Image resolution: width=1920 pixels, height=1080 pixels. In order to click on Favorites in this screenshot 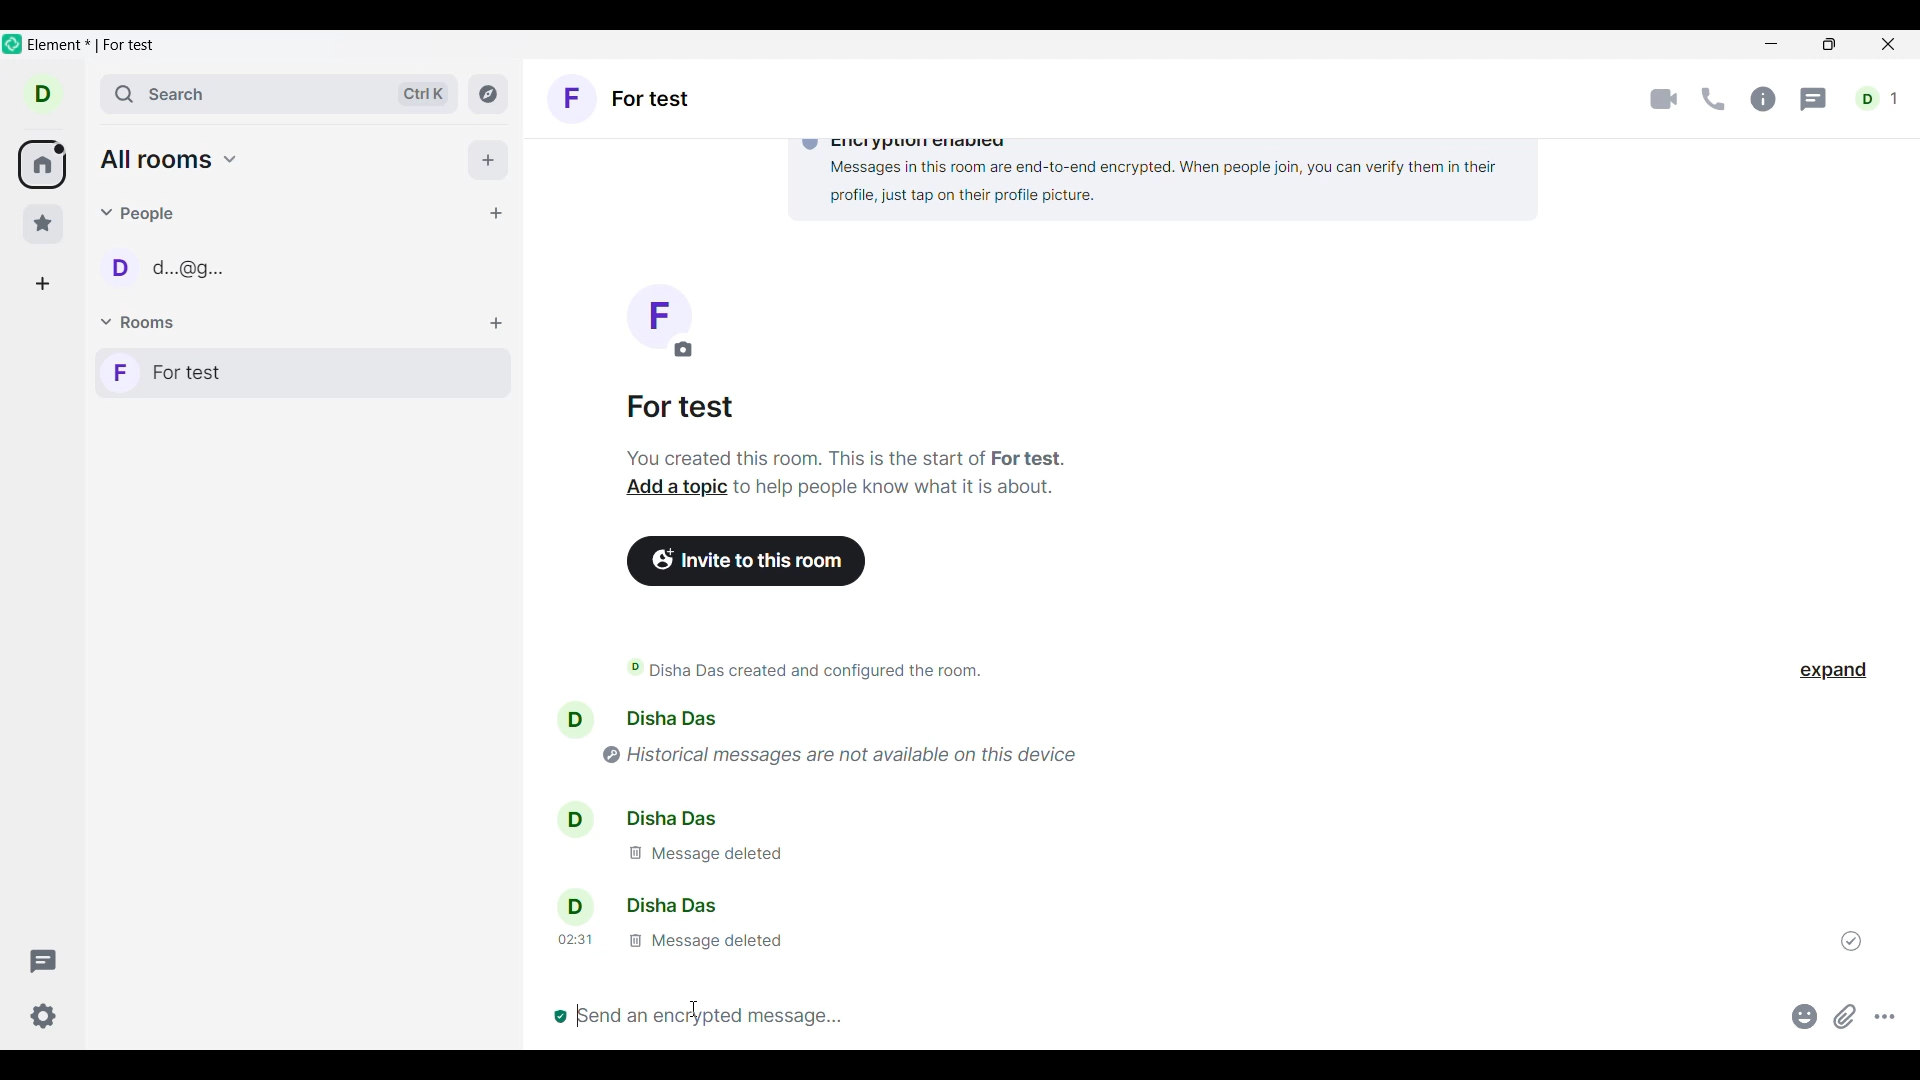, I will do `click(44, 224)`.